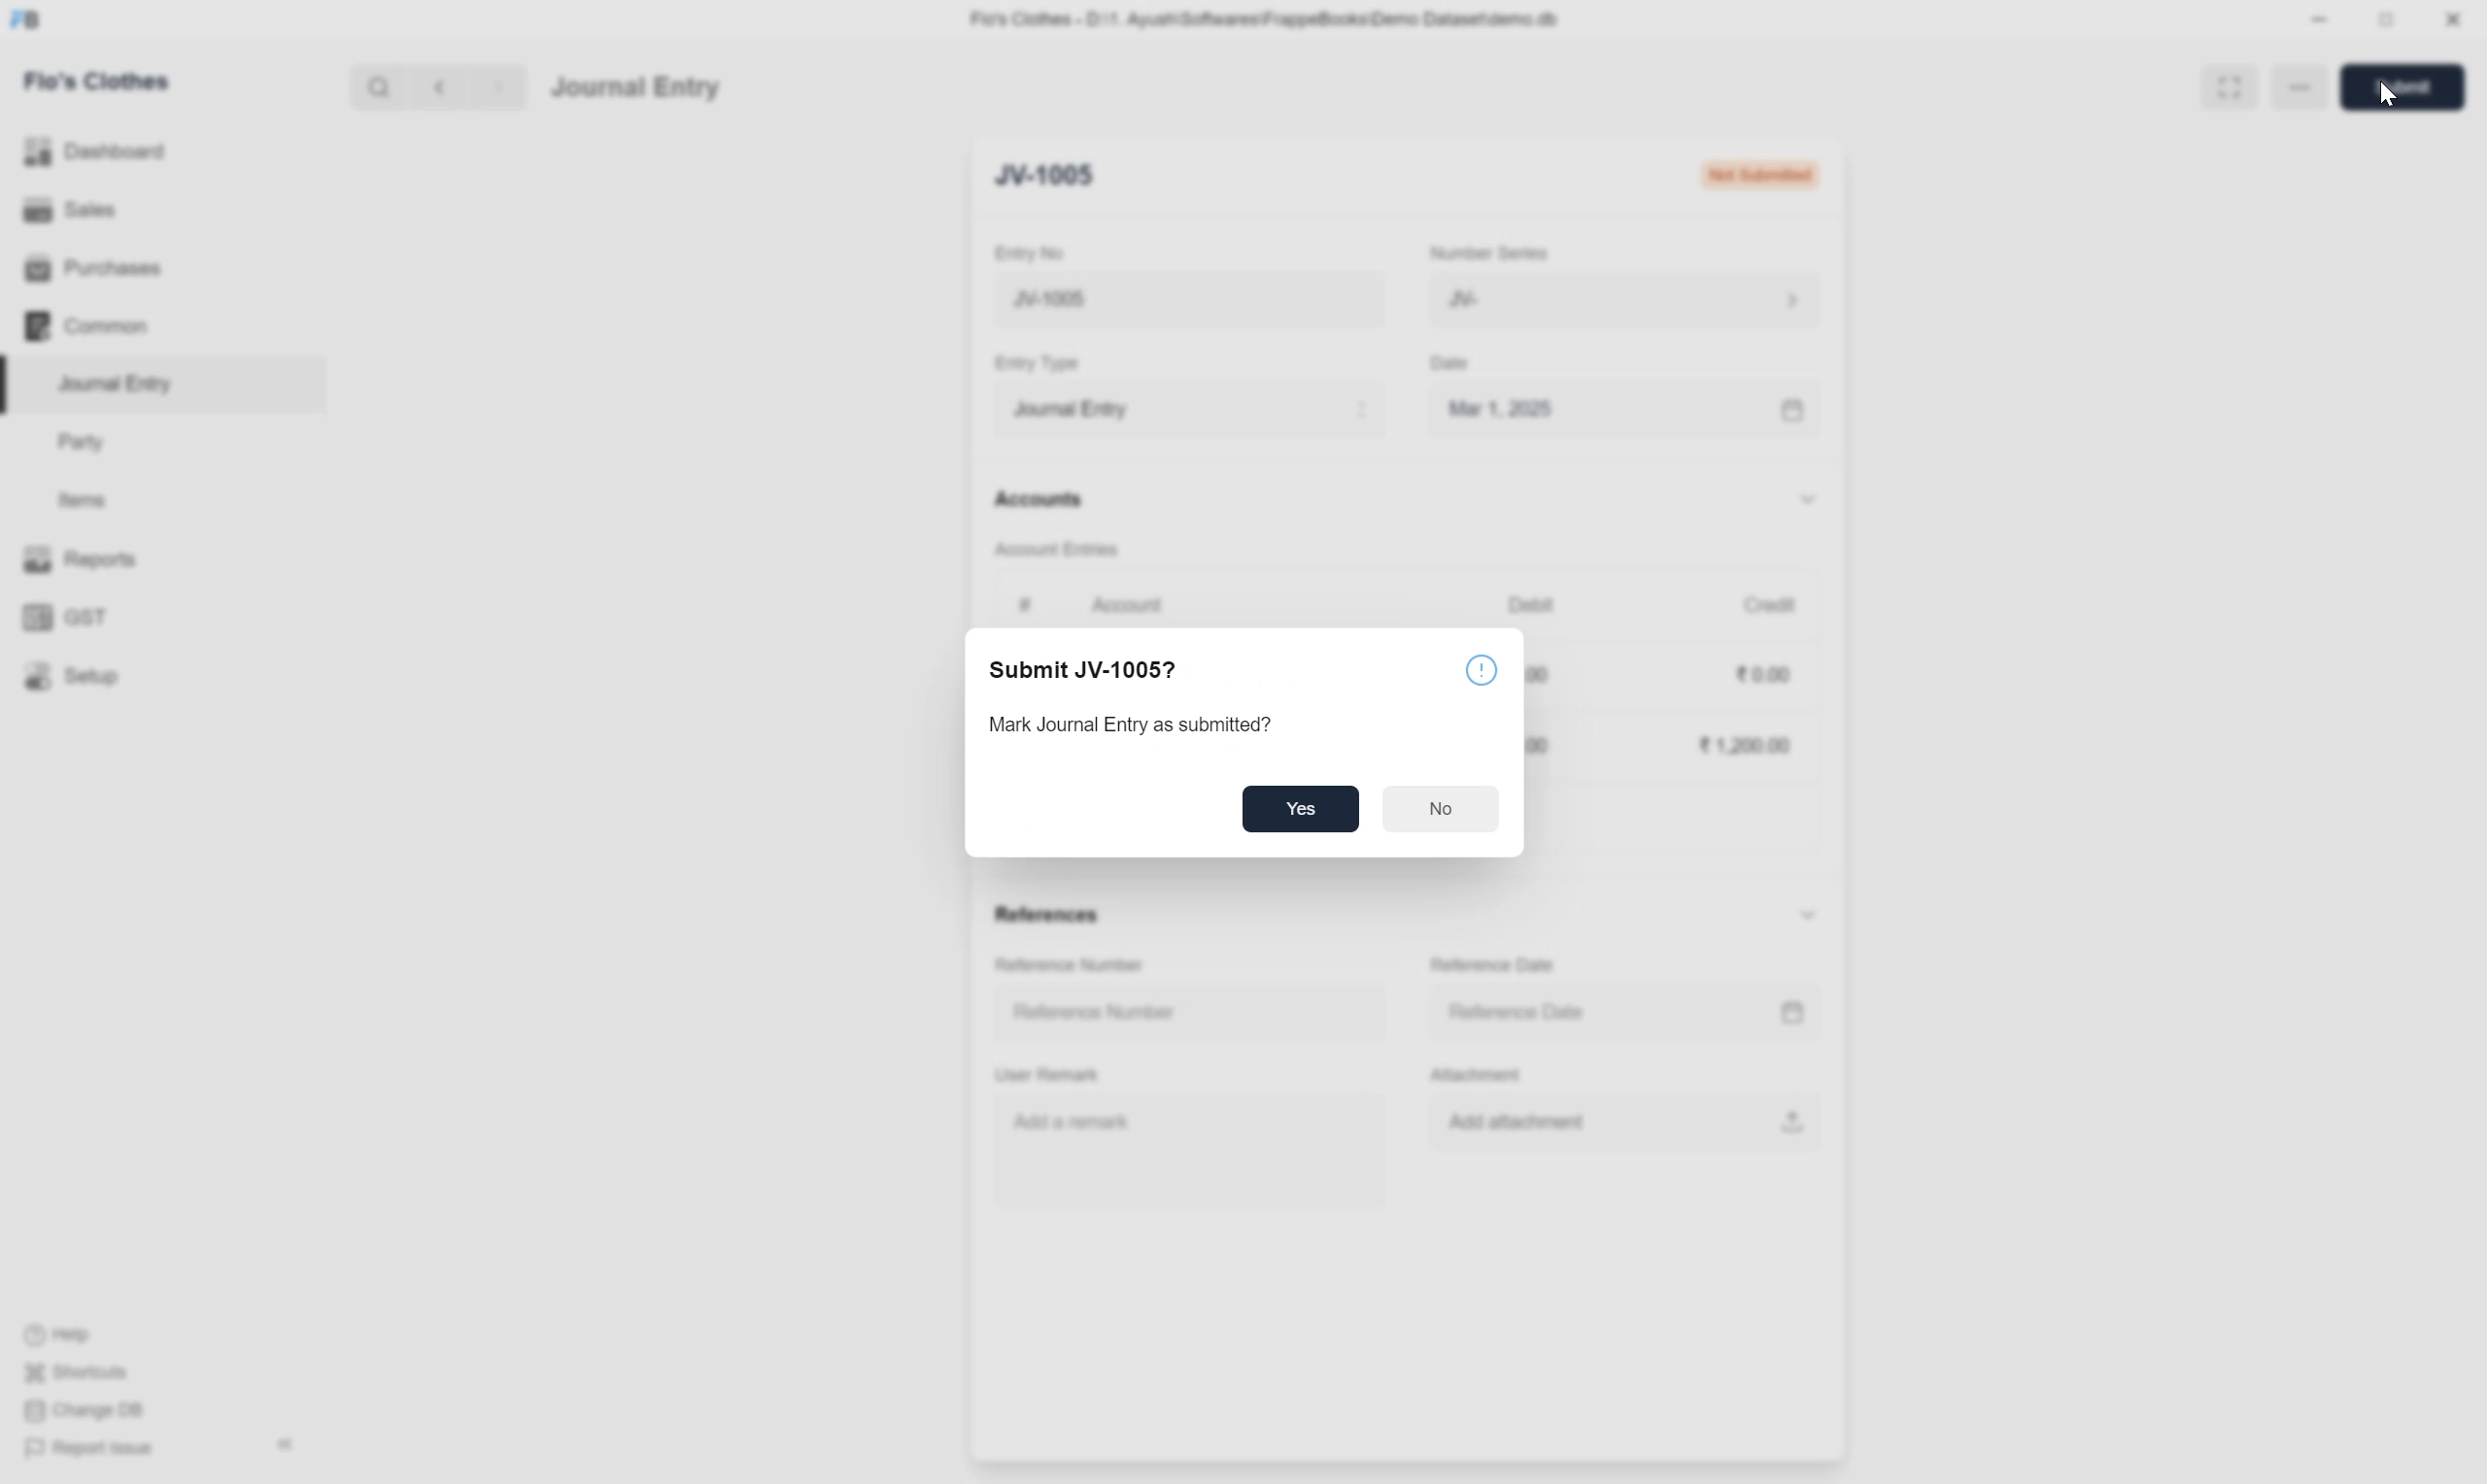 This screenshot has width=2487, height=1484. Describe the element at coordinates (1058, 547) in the screenshot. I see `Account Entries` at that location.